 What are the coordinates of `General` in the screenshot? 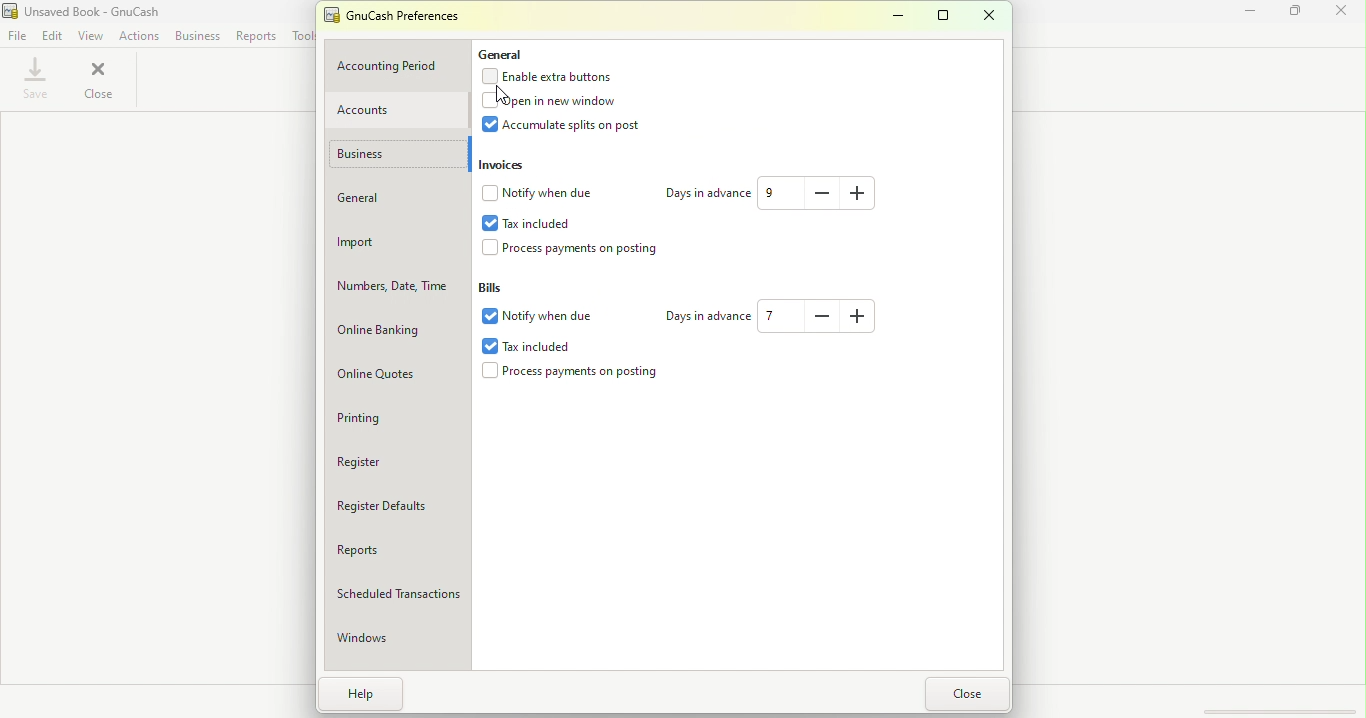 It's located at (511, 54).